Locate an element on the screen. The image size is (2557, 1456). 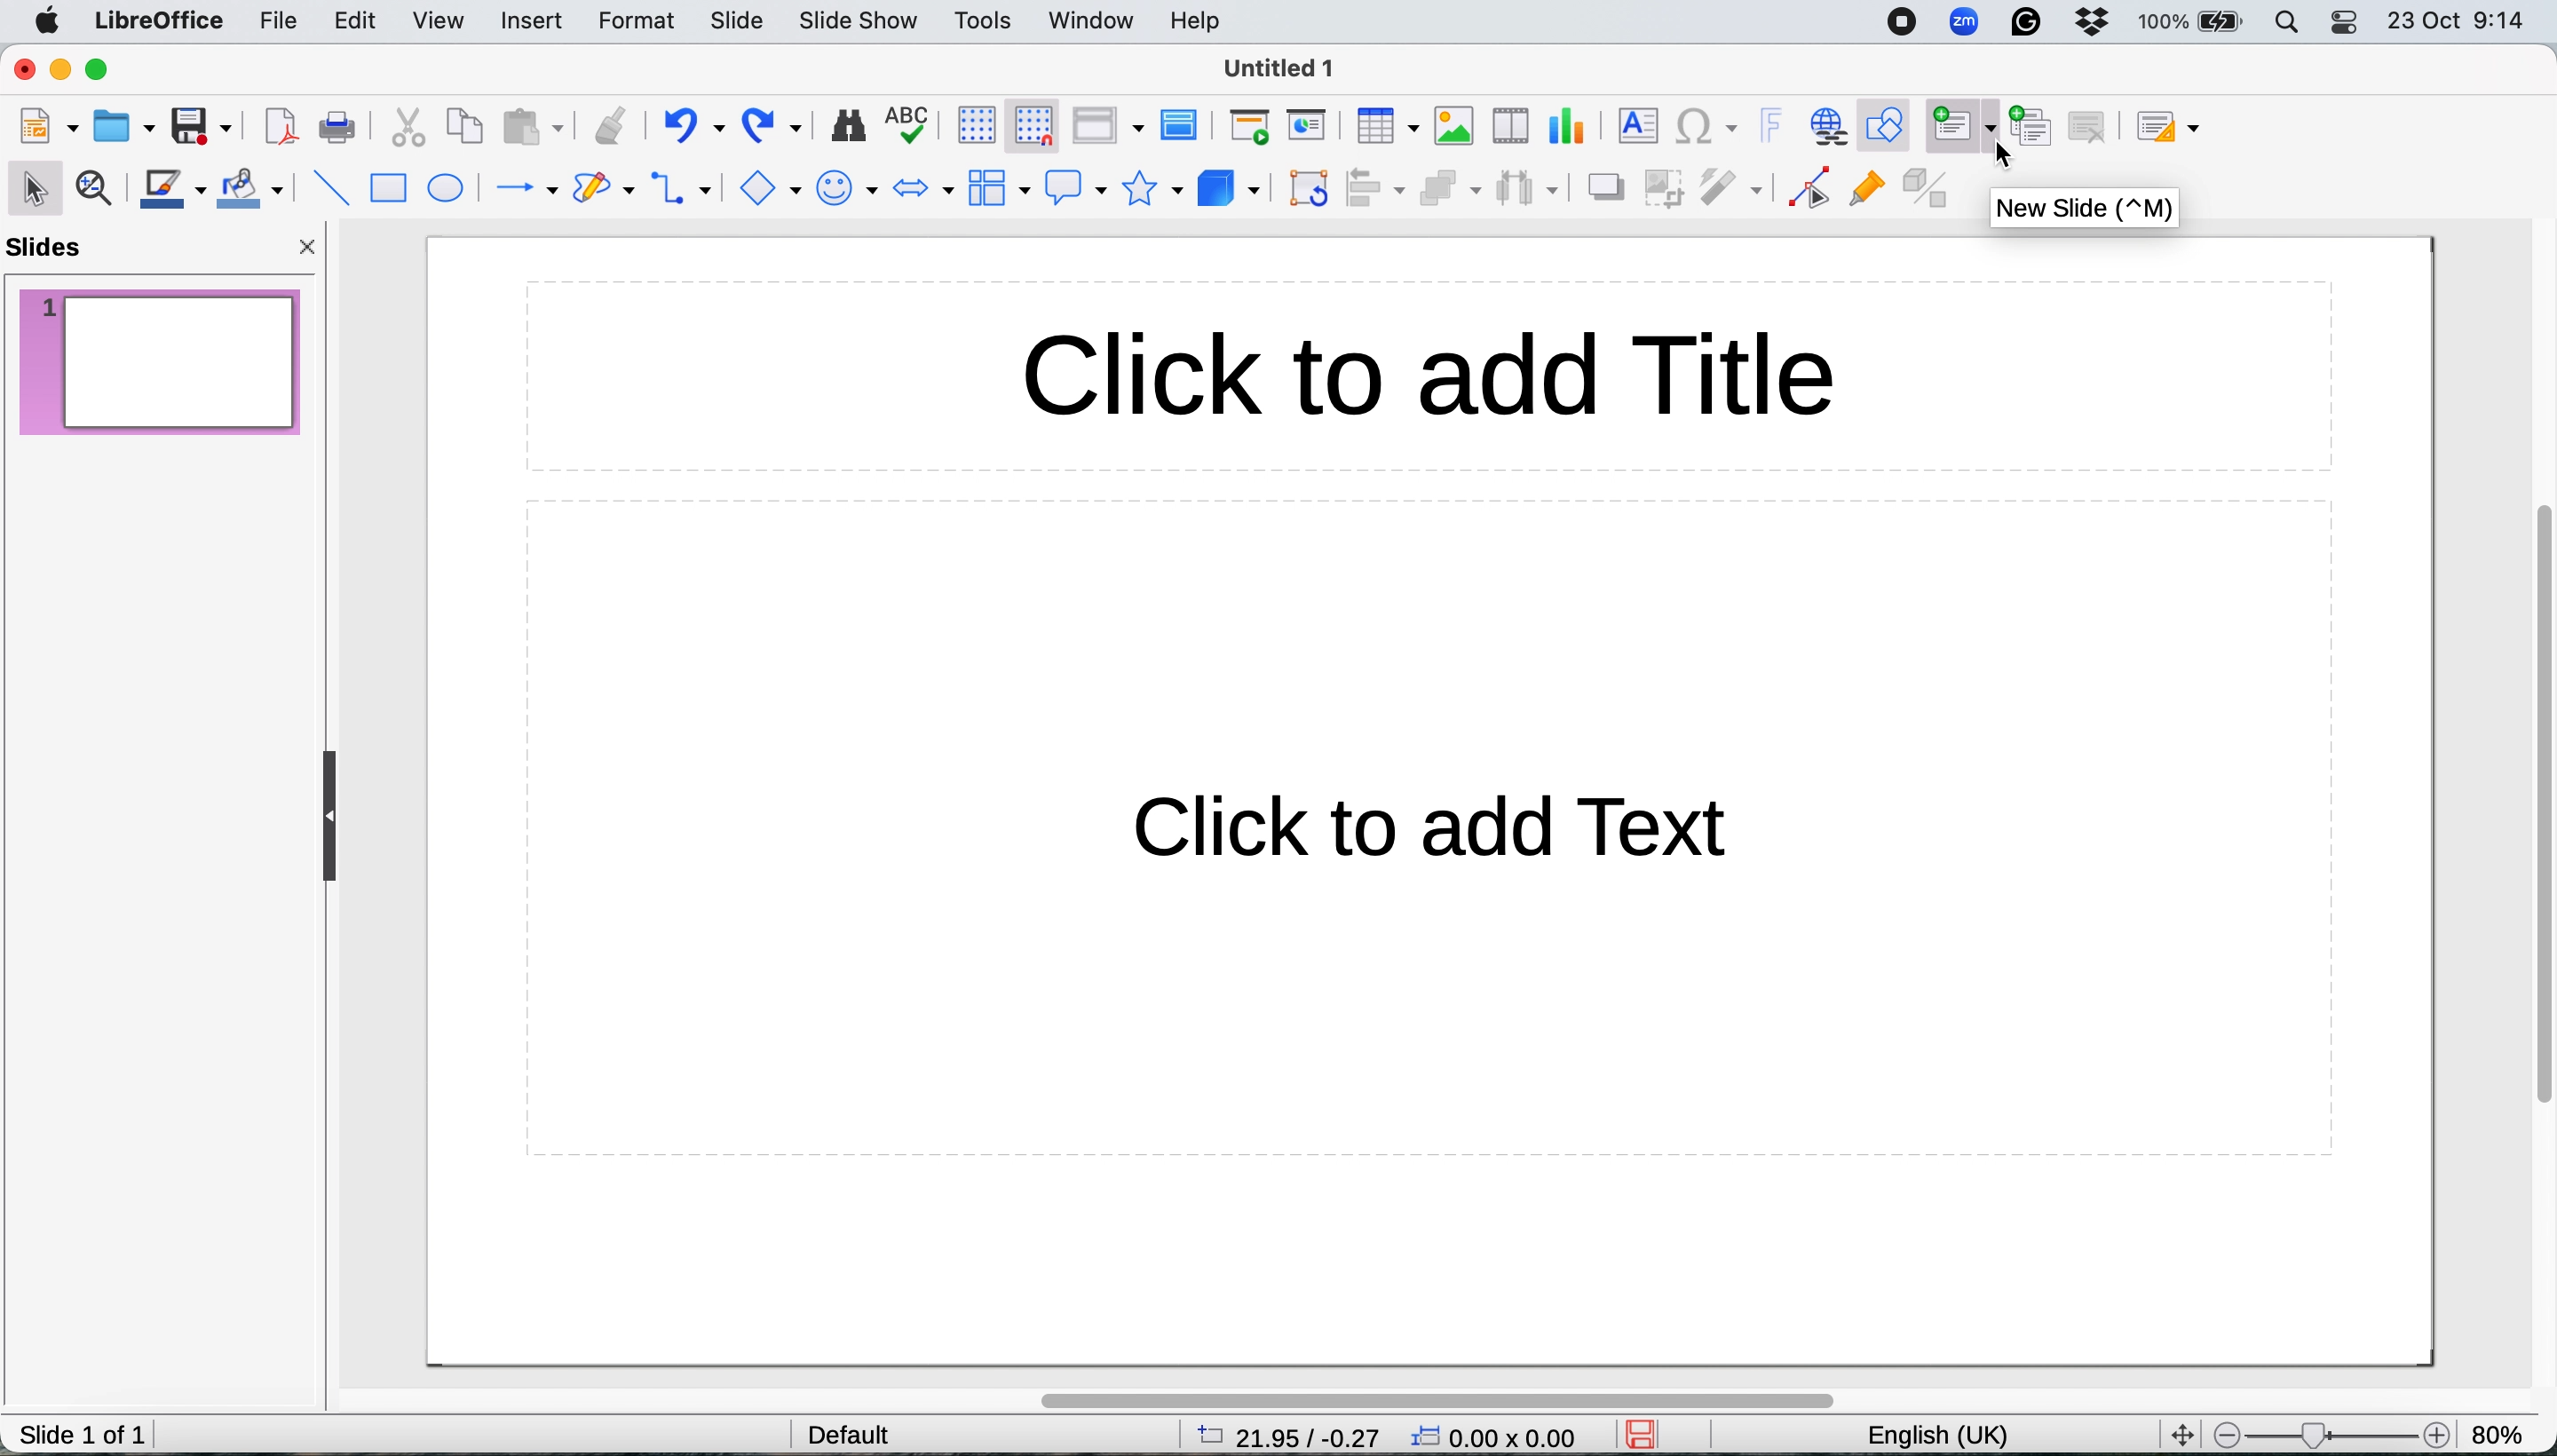
callout shapes is located at coordinates (1076, 188).